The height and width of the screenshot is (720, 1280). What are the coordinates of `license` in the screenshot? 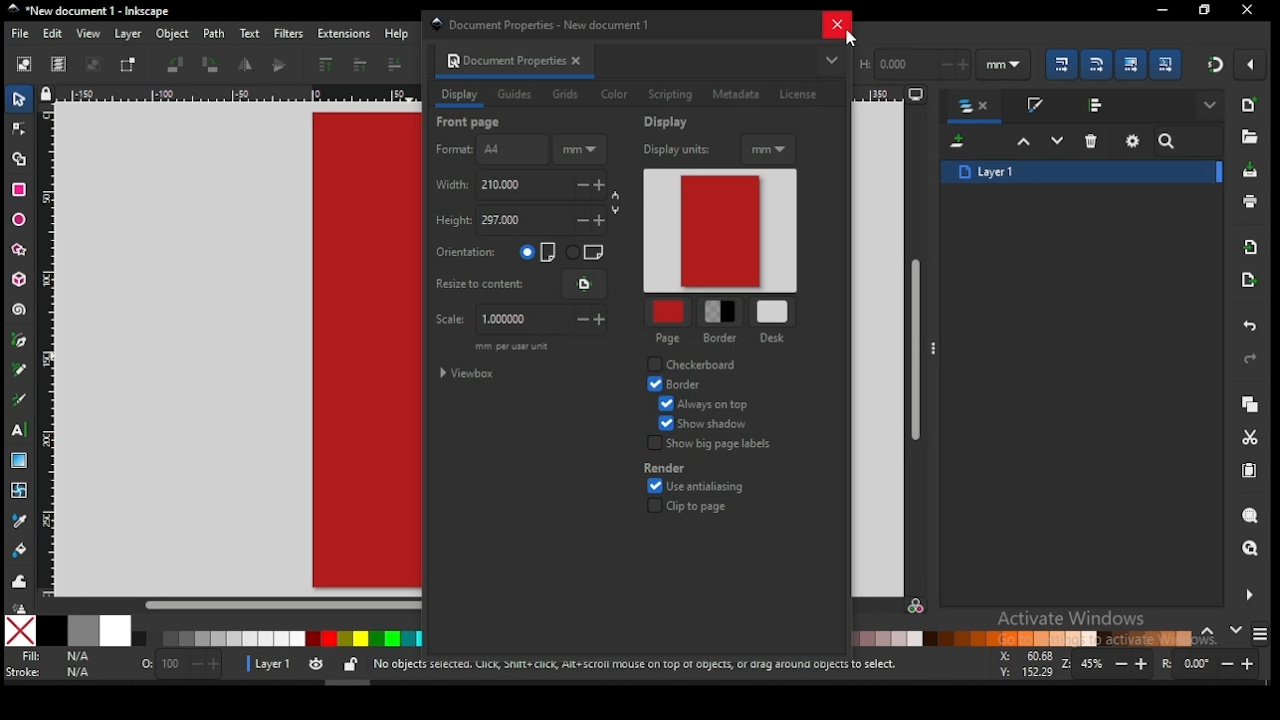 It's located at (797, 95).